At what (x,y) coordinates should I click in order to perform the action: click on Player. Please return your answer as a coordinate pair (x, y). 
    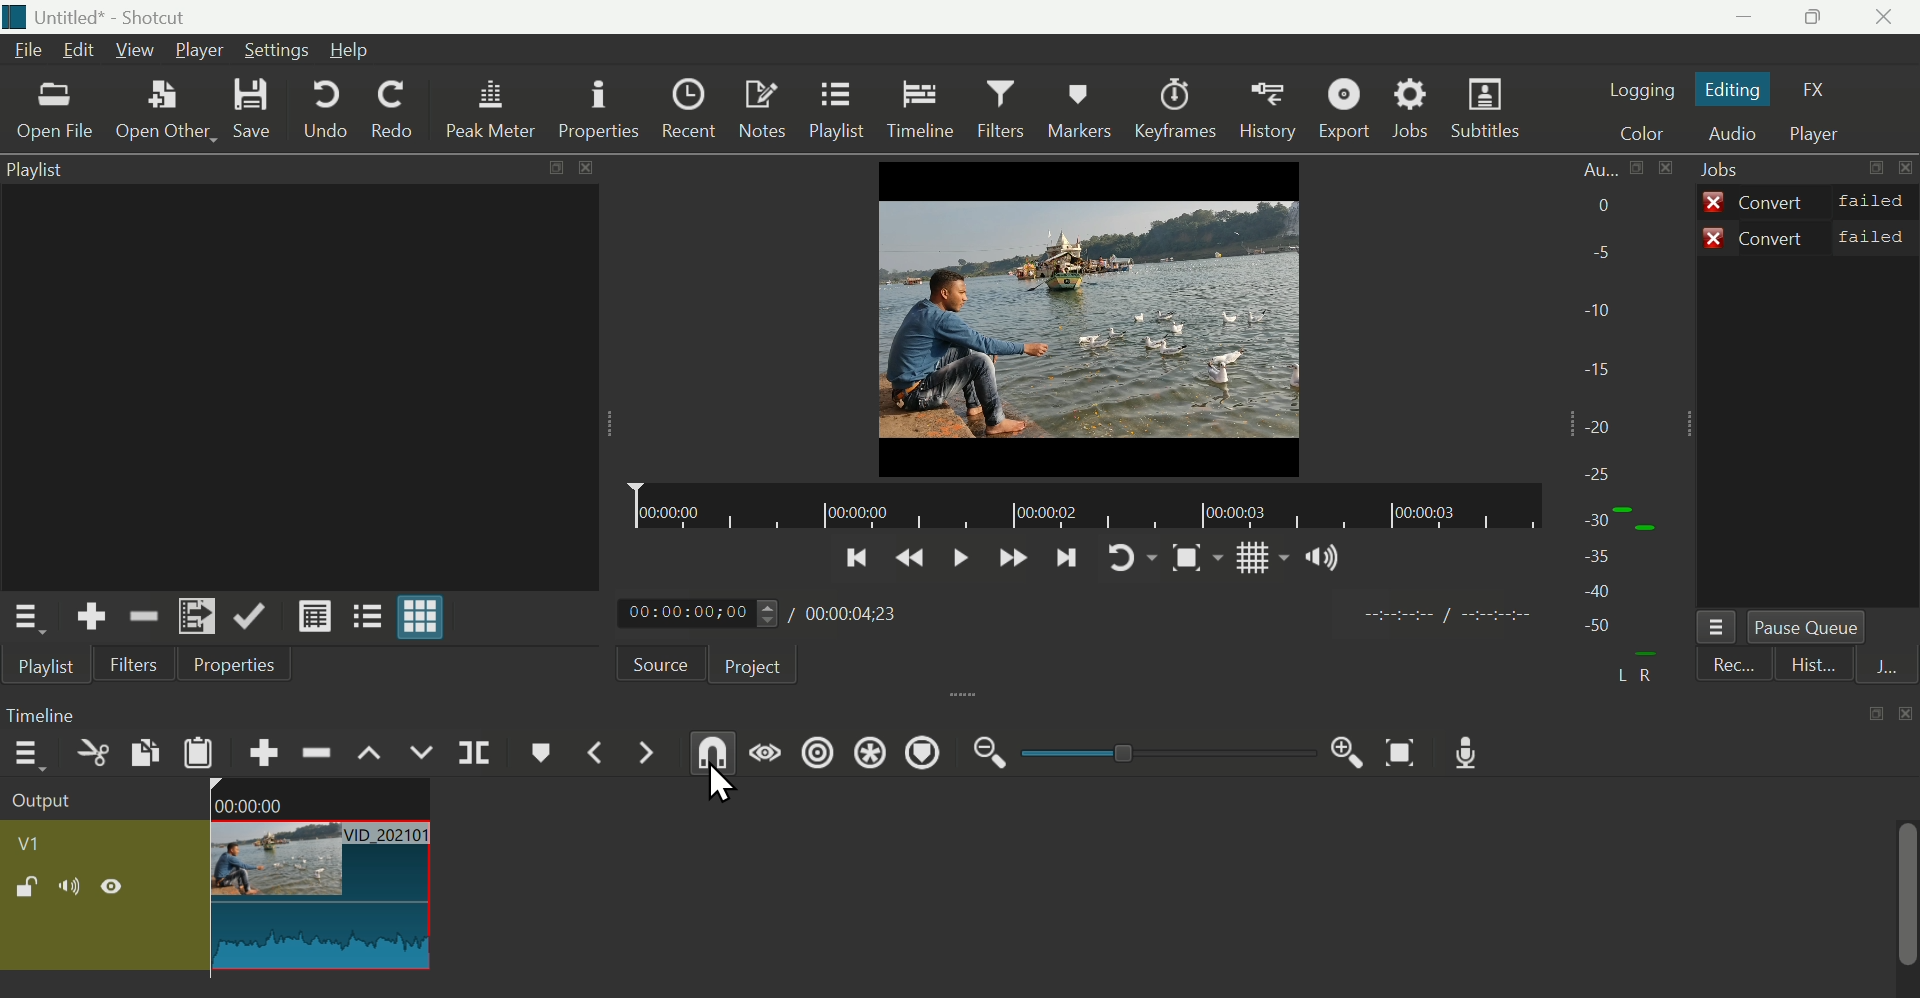
    Looking at the image, I should click on (1818, 135).